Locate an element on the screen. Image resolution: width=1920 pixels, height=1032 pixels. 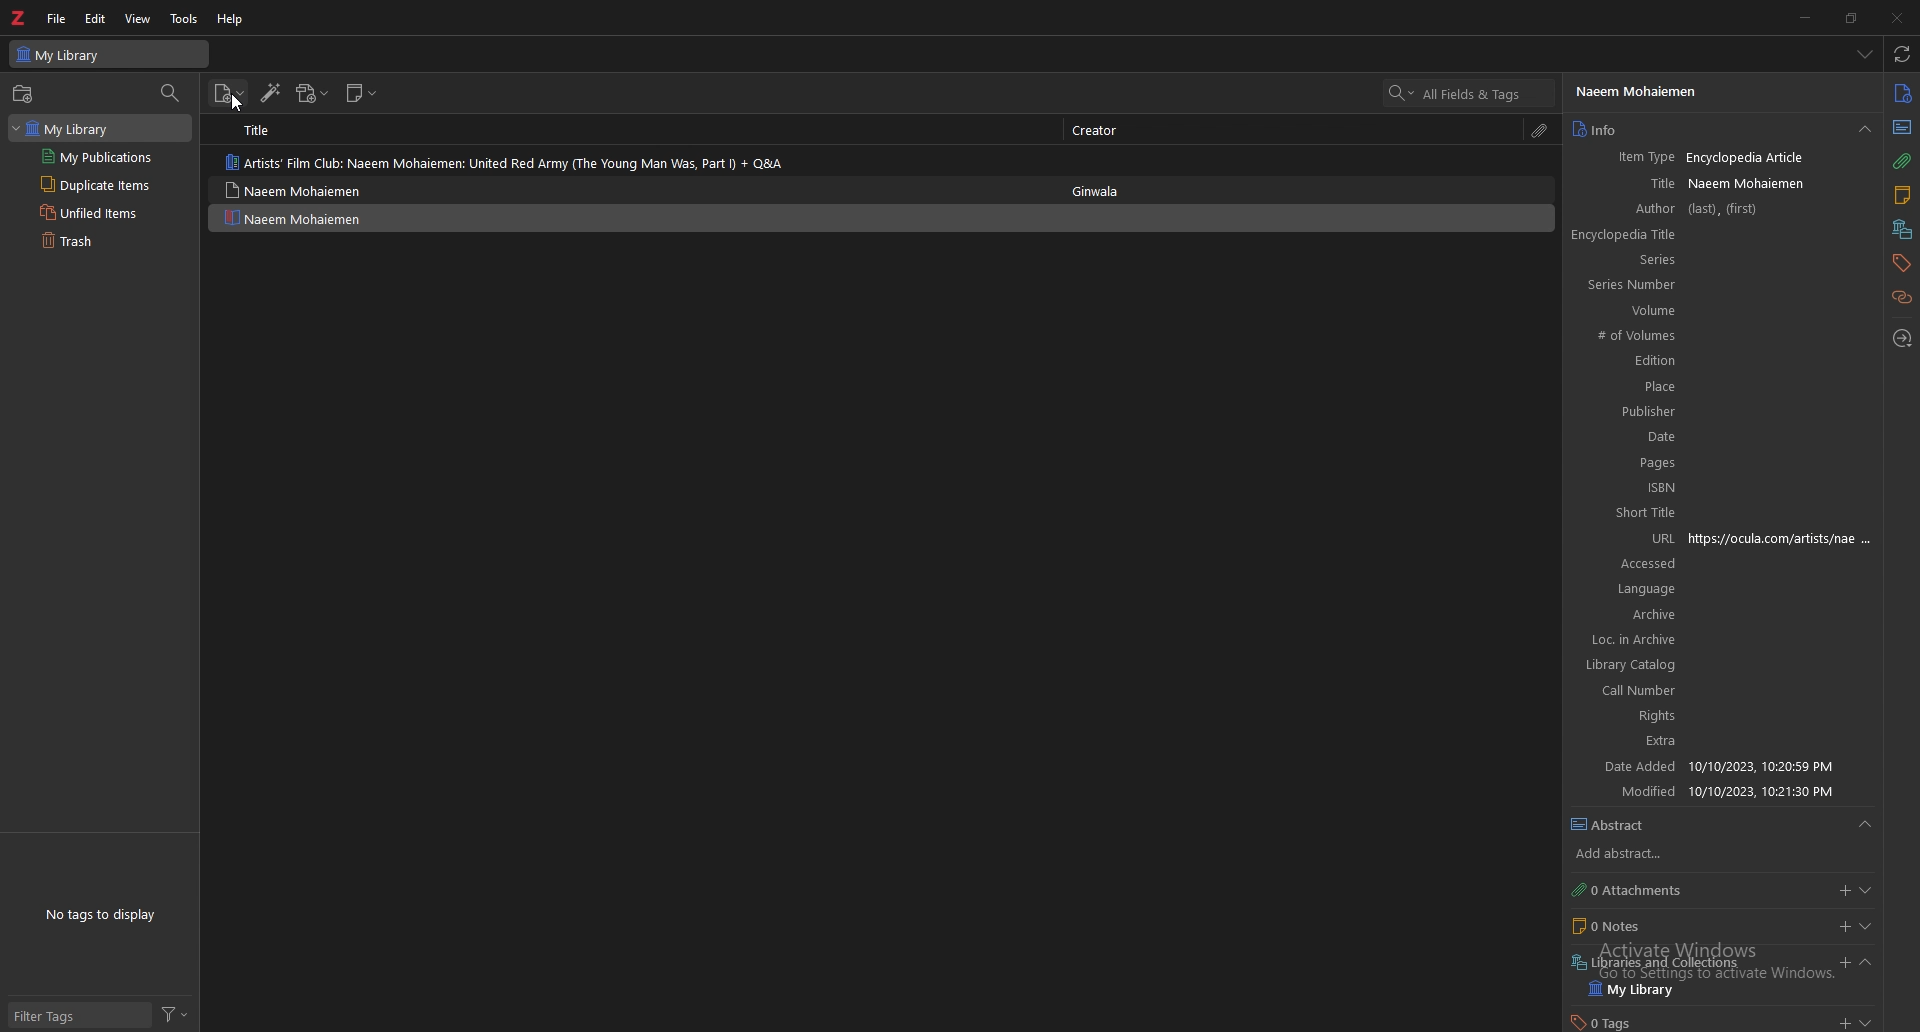
ISBN is located at coordinates (1624, 487).